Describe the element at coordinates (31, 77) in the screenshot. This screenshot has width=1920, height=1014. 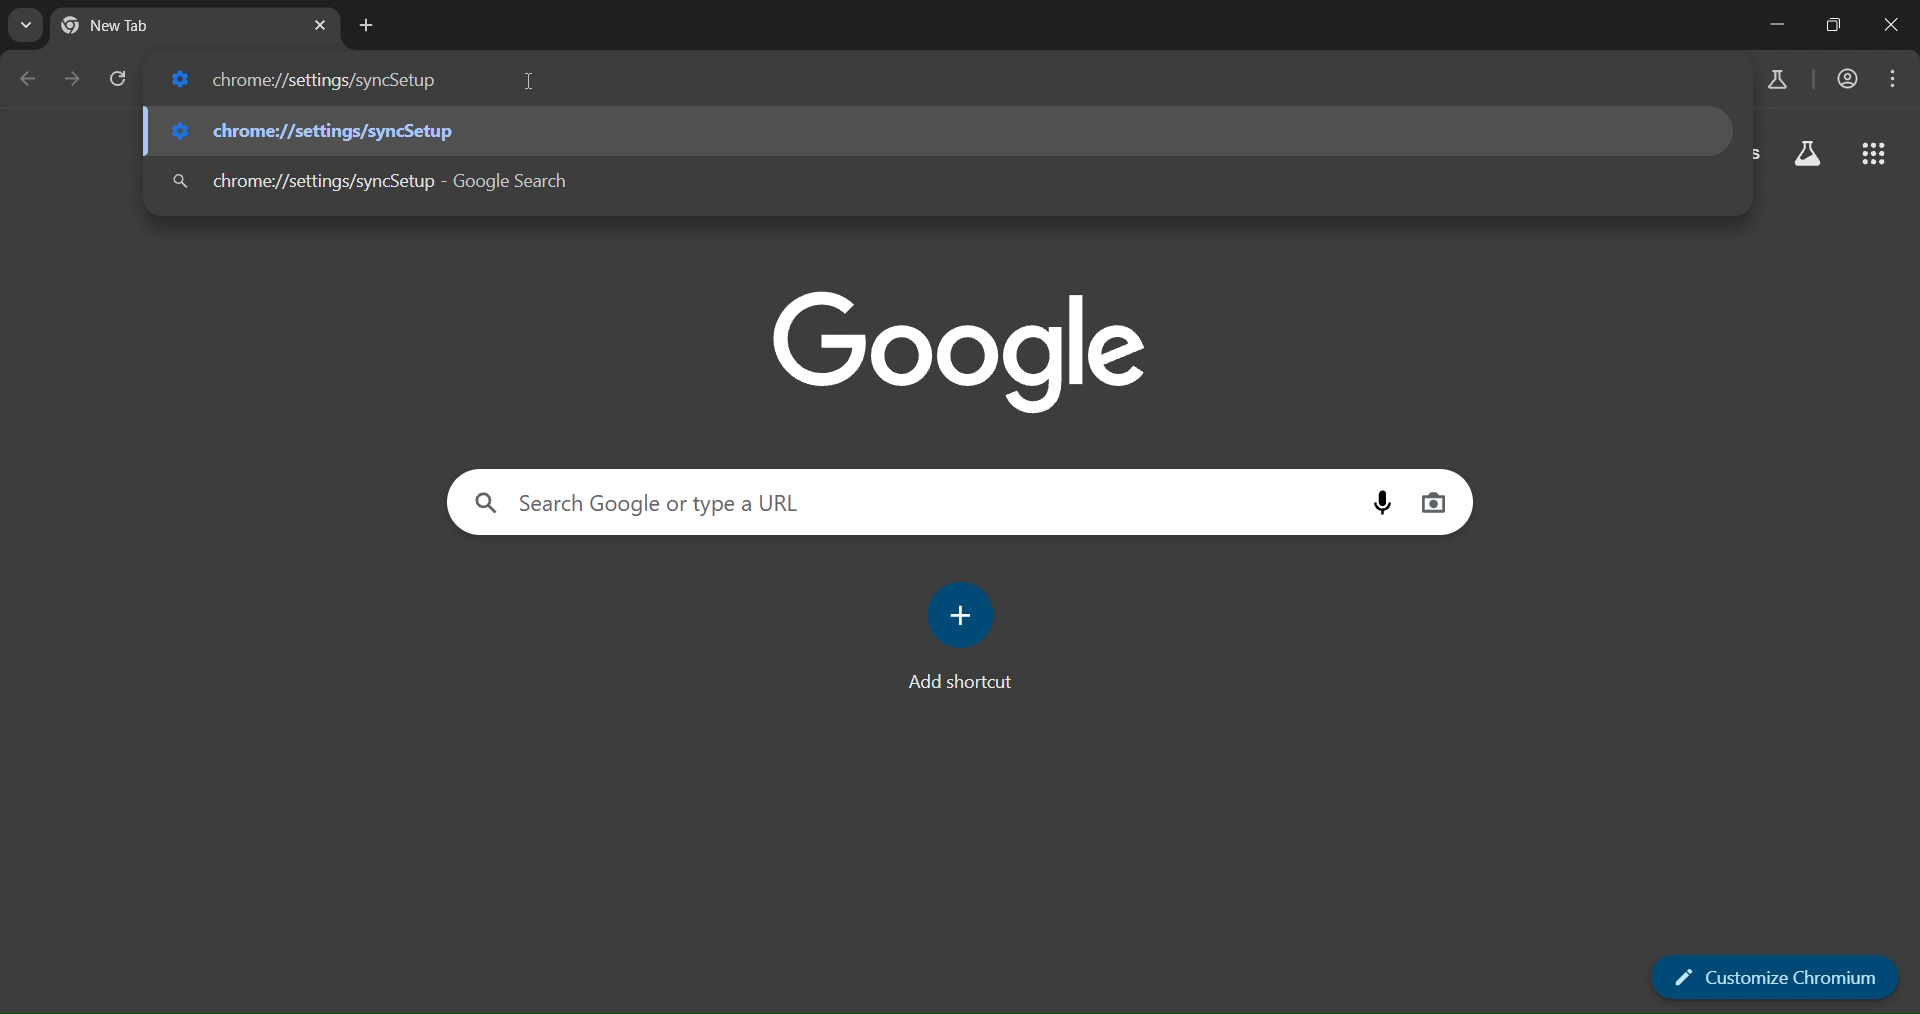
I see `go back one page` at that location.